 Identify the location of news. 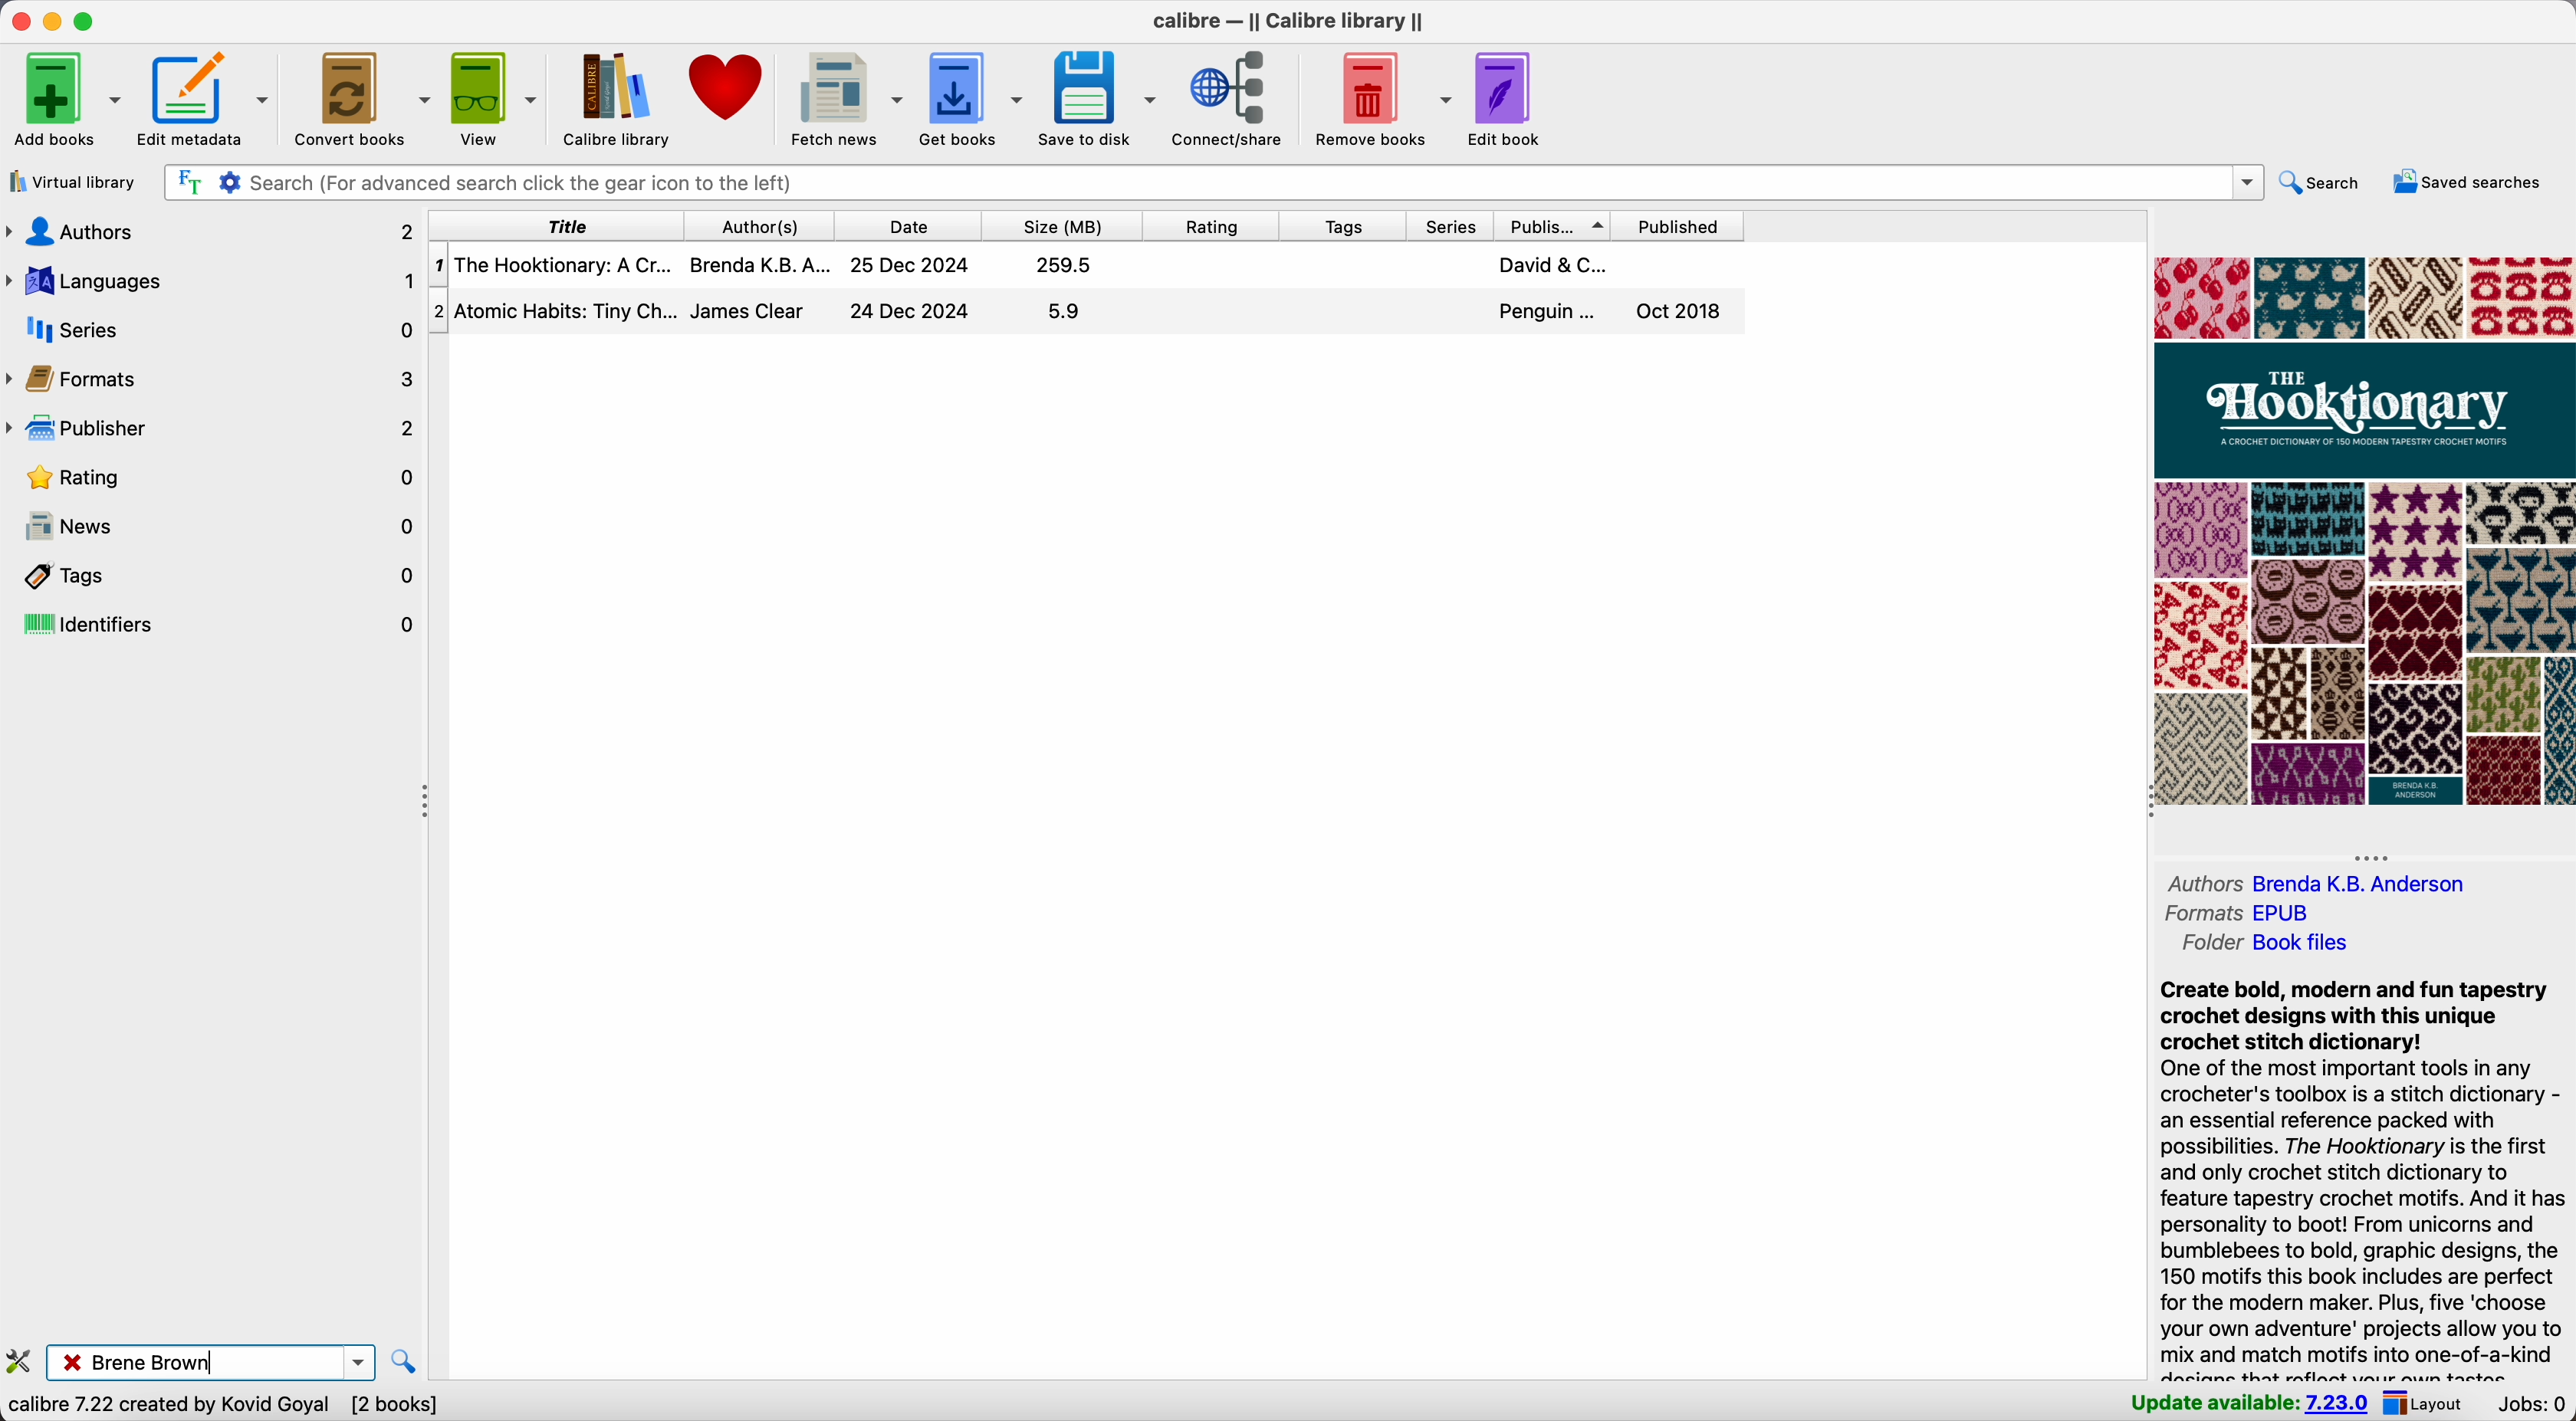
(213, 524).